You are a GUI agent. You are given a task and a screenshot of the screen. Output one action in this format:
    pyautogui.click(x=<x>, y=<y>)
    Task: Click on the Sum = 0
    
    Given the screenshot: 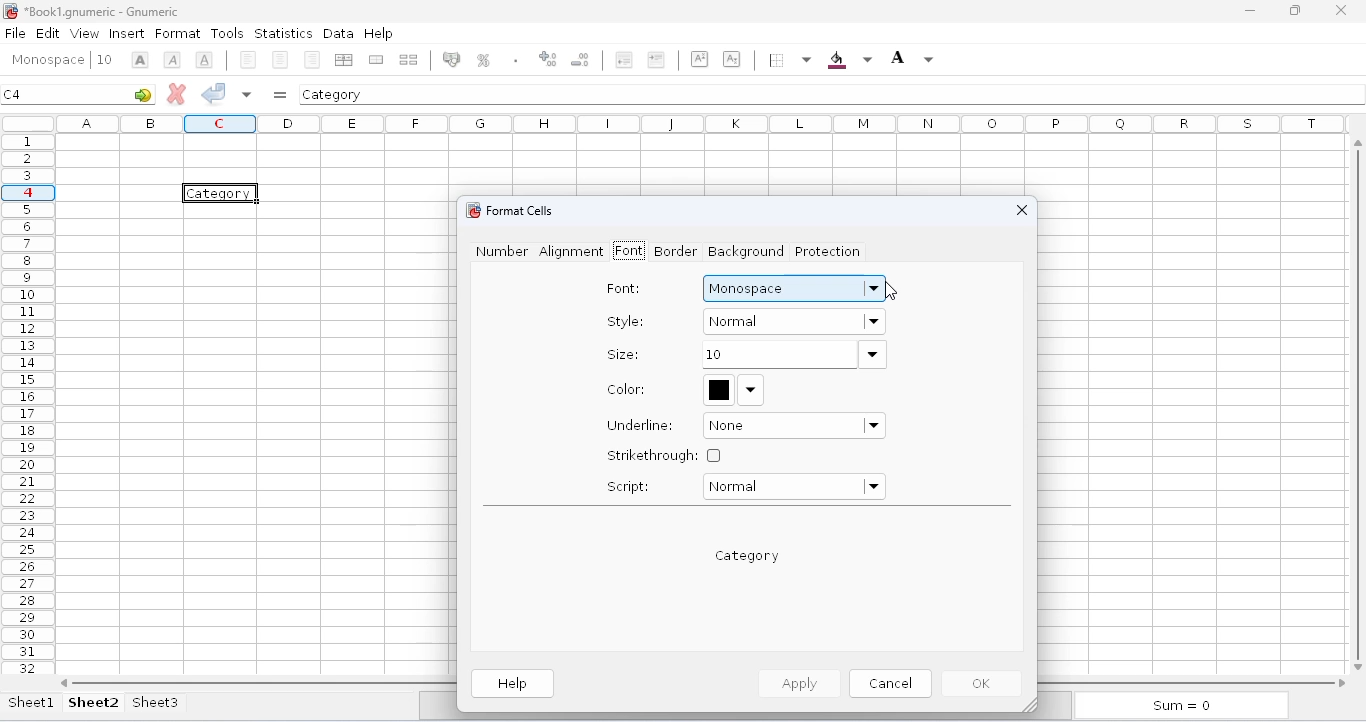 What is the action you would take?
    pyautogui.click(x=1177, y=707)
    